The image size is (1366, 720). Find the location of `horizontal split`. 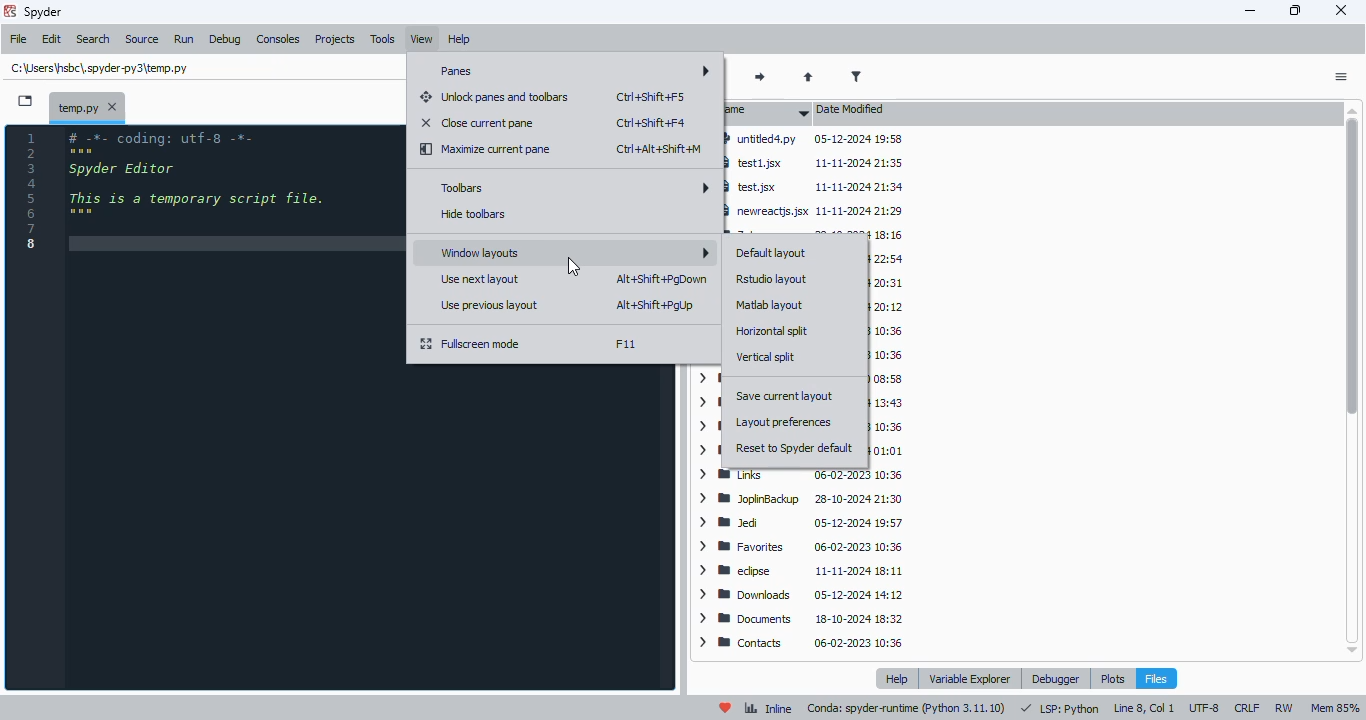

horizontal split is located at coordinates (774, 332).